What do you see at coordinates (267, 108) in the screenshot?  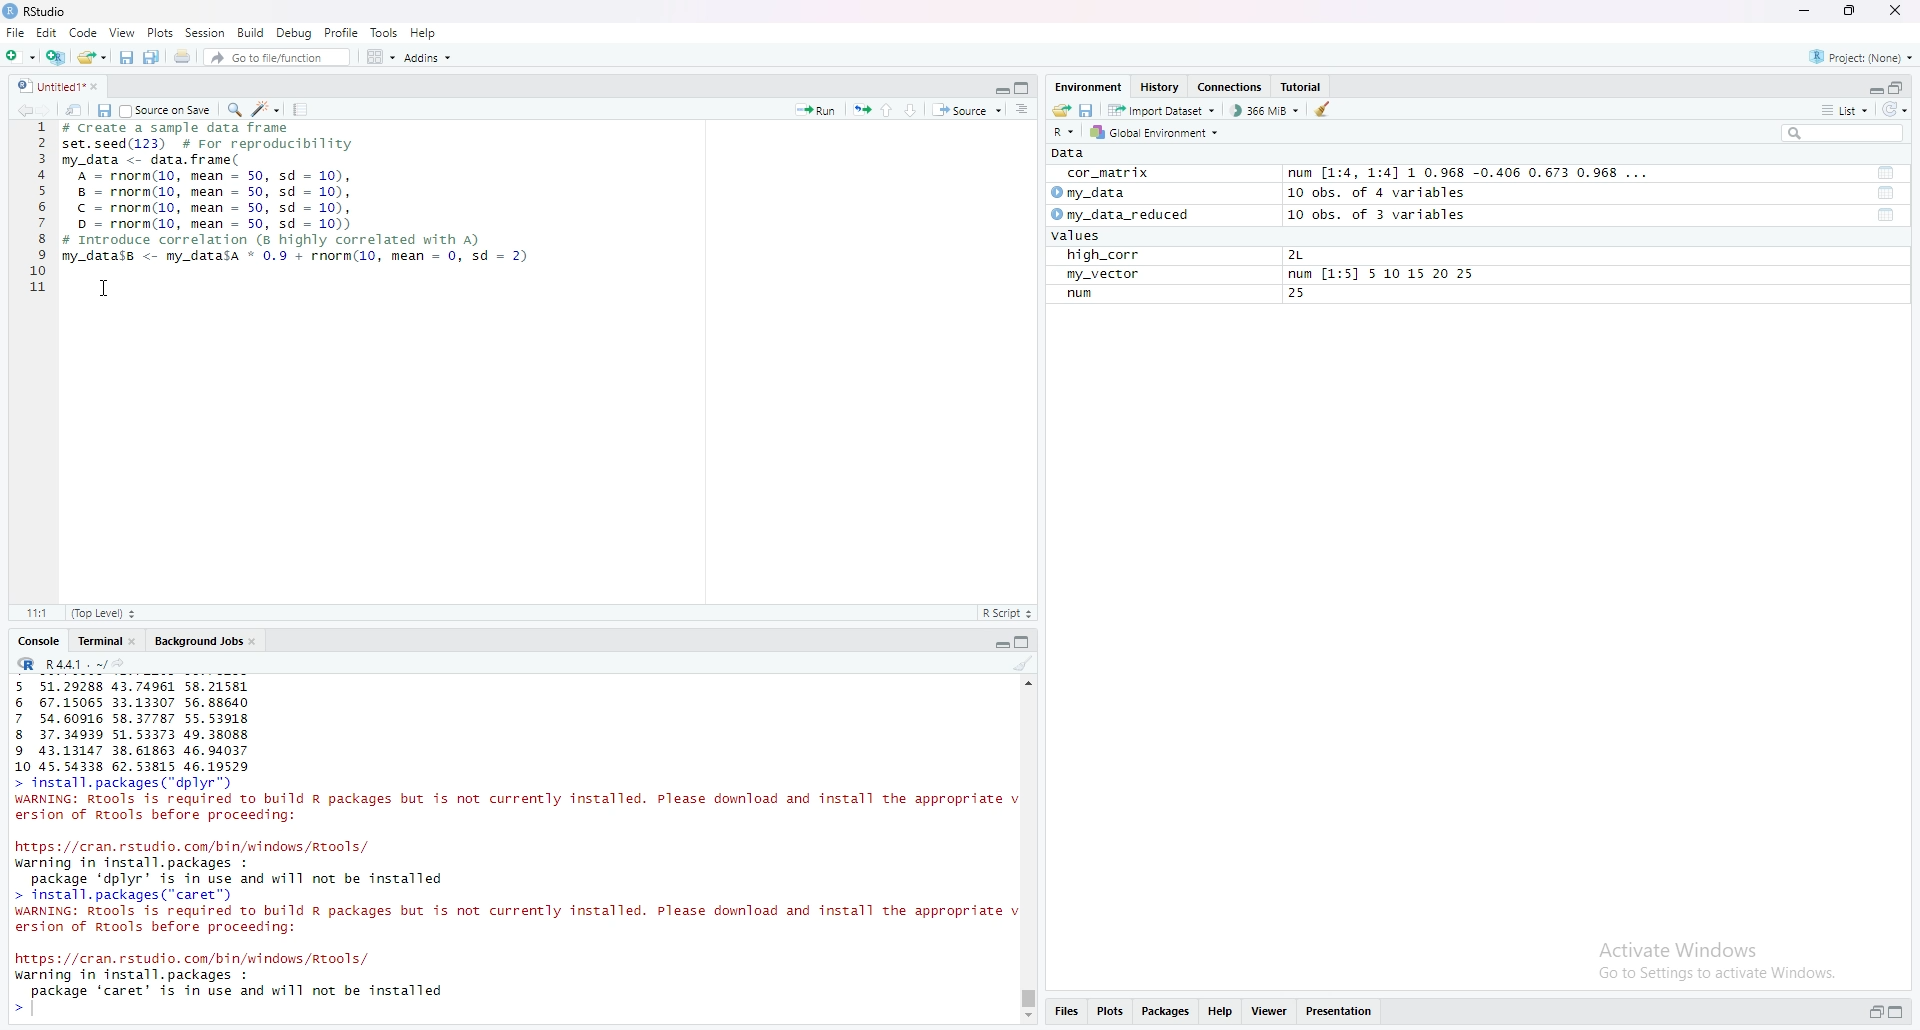 I see `edit` at bounding box center [267, 108].